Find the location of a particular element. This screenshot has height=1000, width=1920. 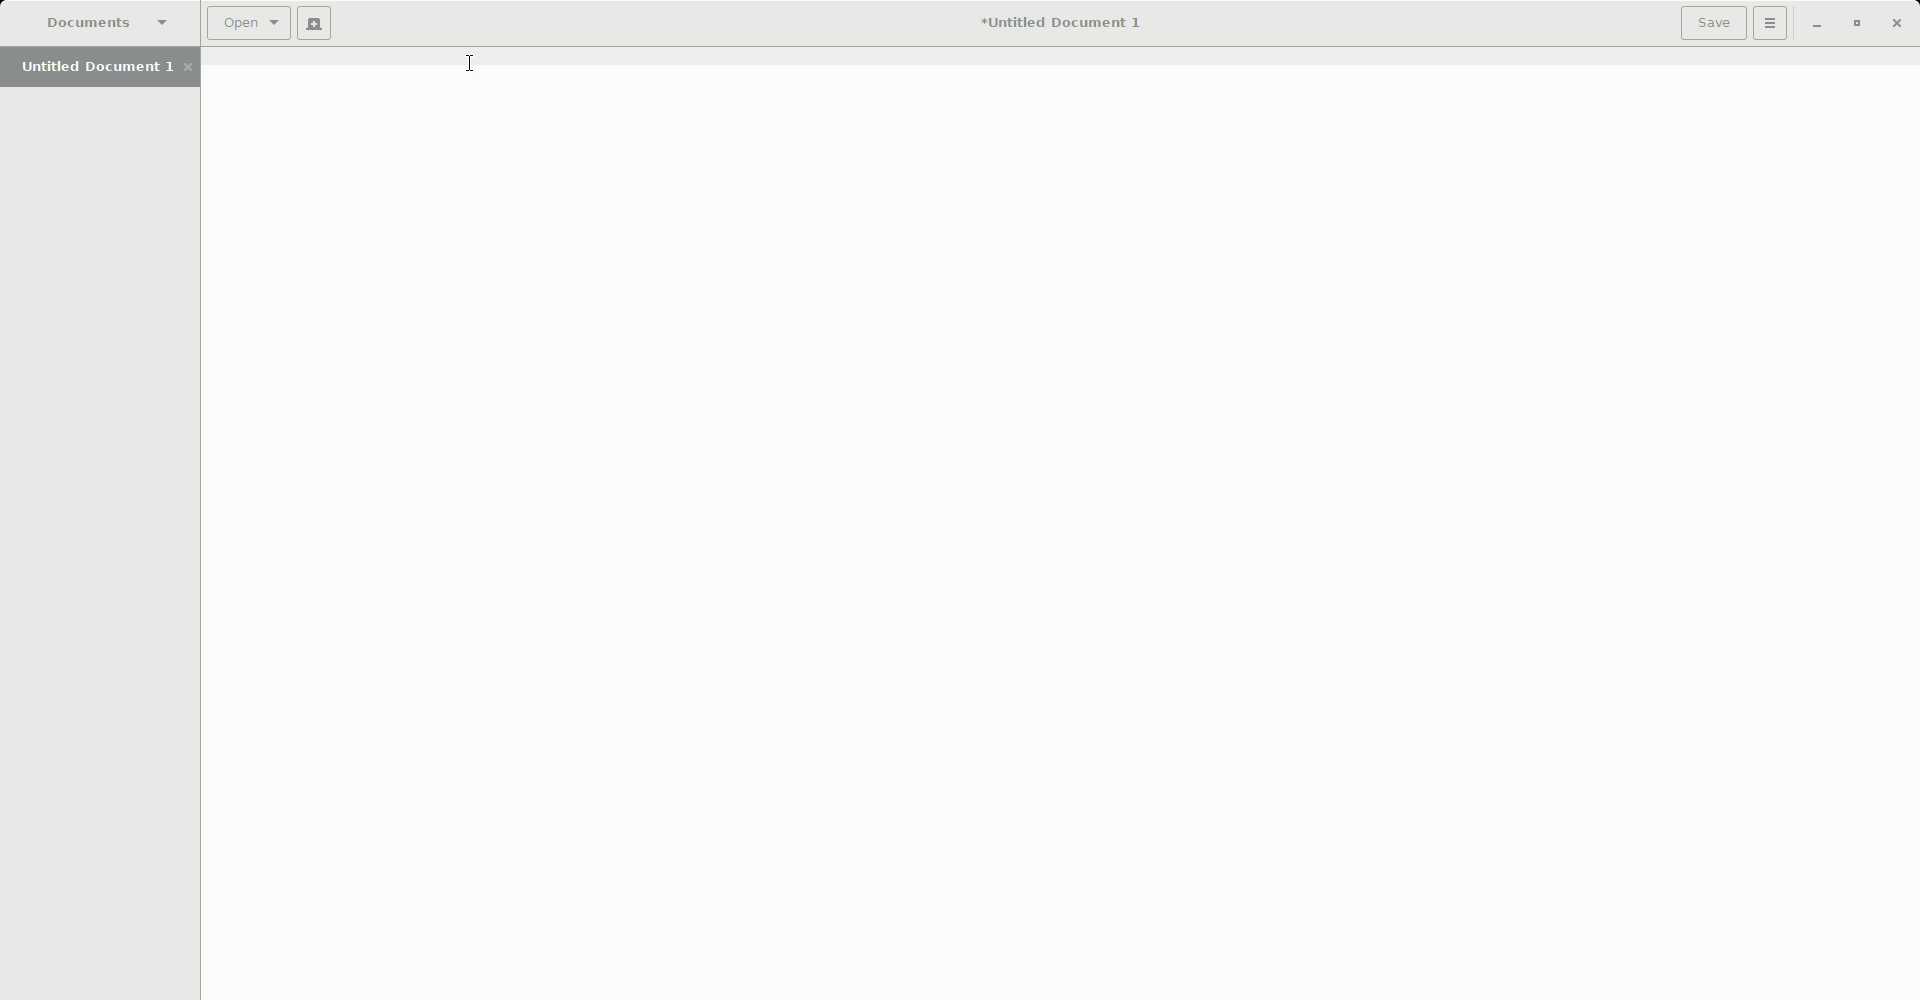

Restore is located at coordinates (1854, 23).